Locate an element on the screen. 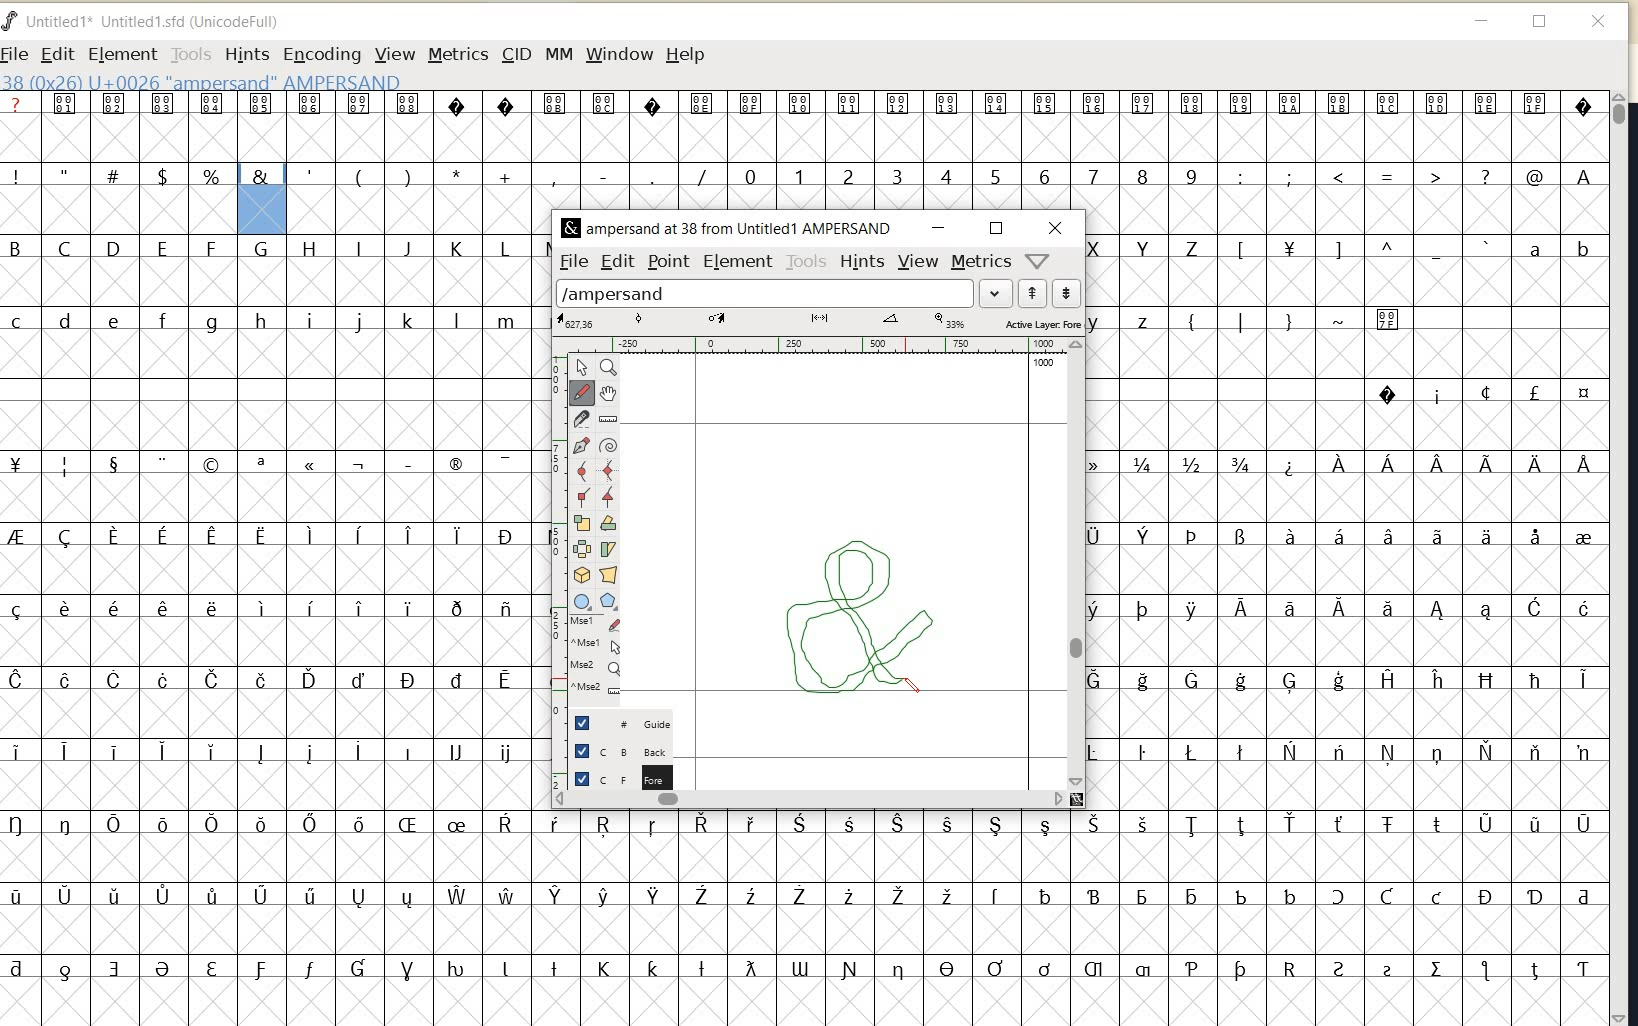  HINTS is located at coordinates (246, 55).